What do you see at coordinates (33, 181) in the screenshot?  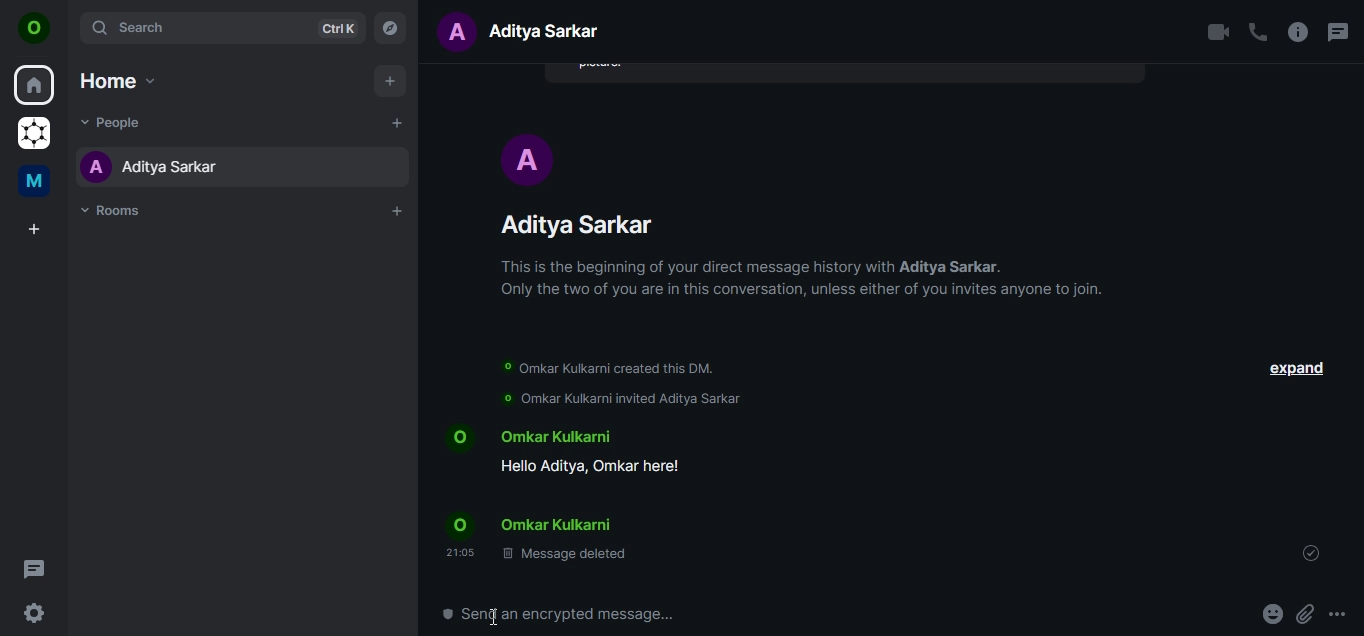 I see `me` at bounding box center [33, 181].